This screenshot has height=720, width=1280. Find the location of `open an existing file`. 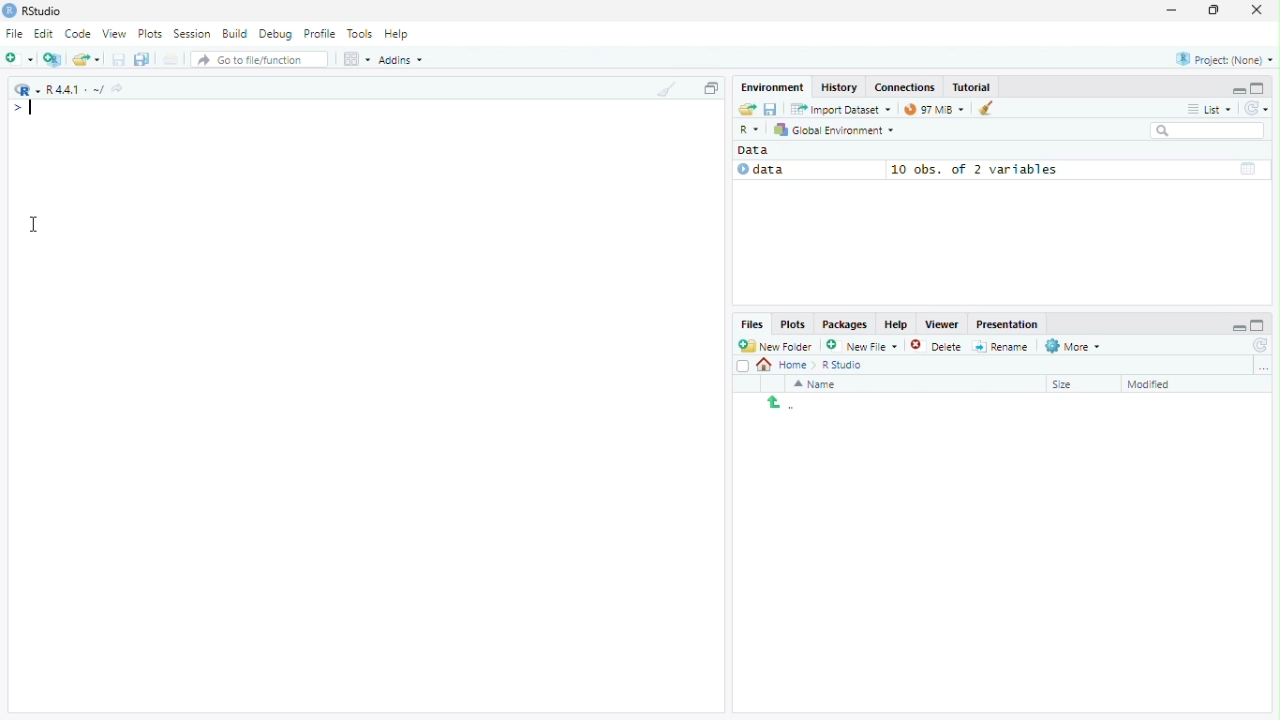

open an existing file is located at coordinates (89, 59).